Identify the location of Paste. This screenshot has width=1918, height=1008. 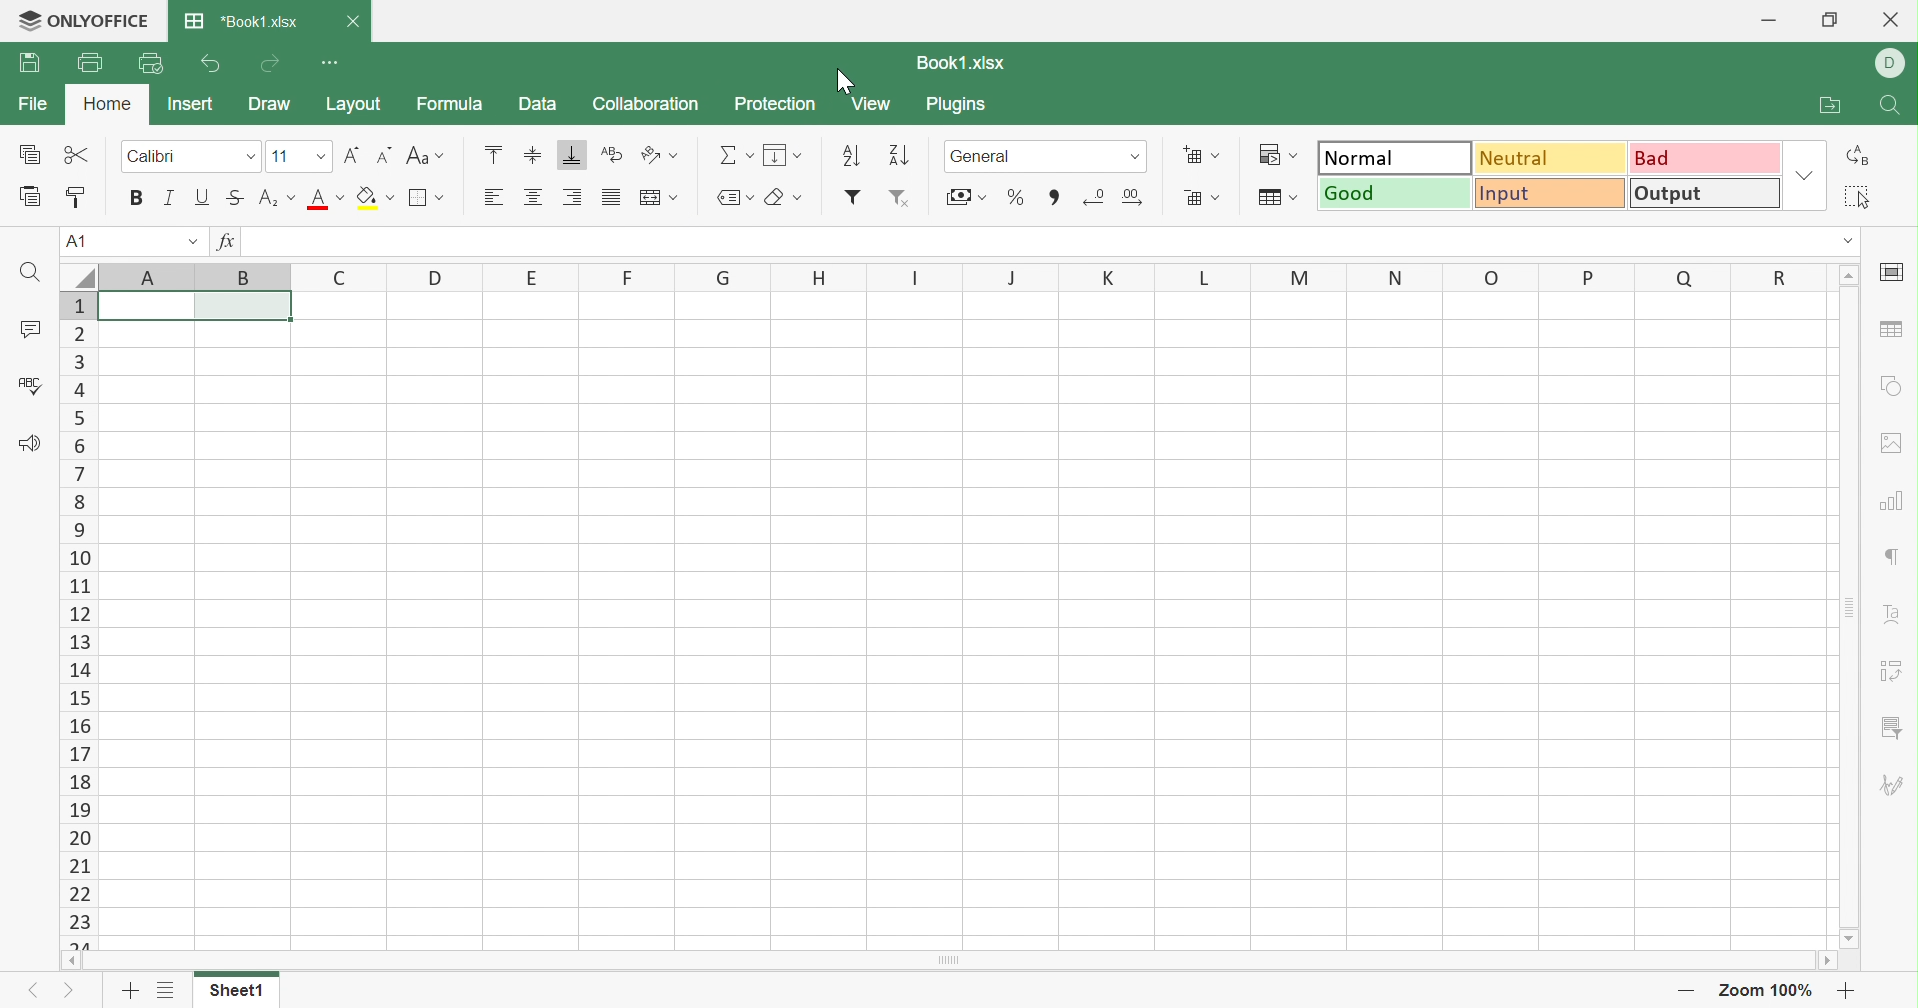
(32, 197).